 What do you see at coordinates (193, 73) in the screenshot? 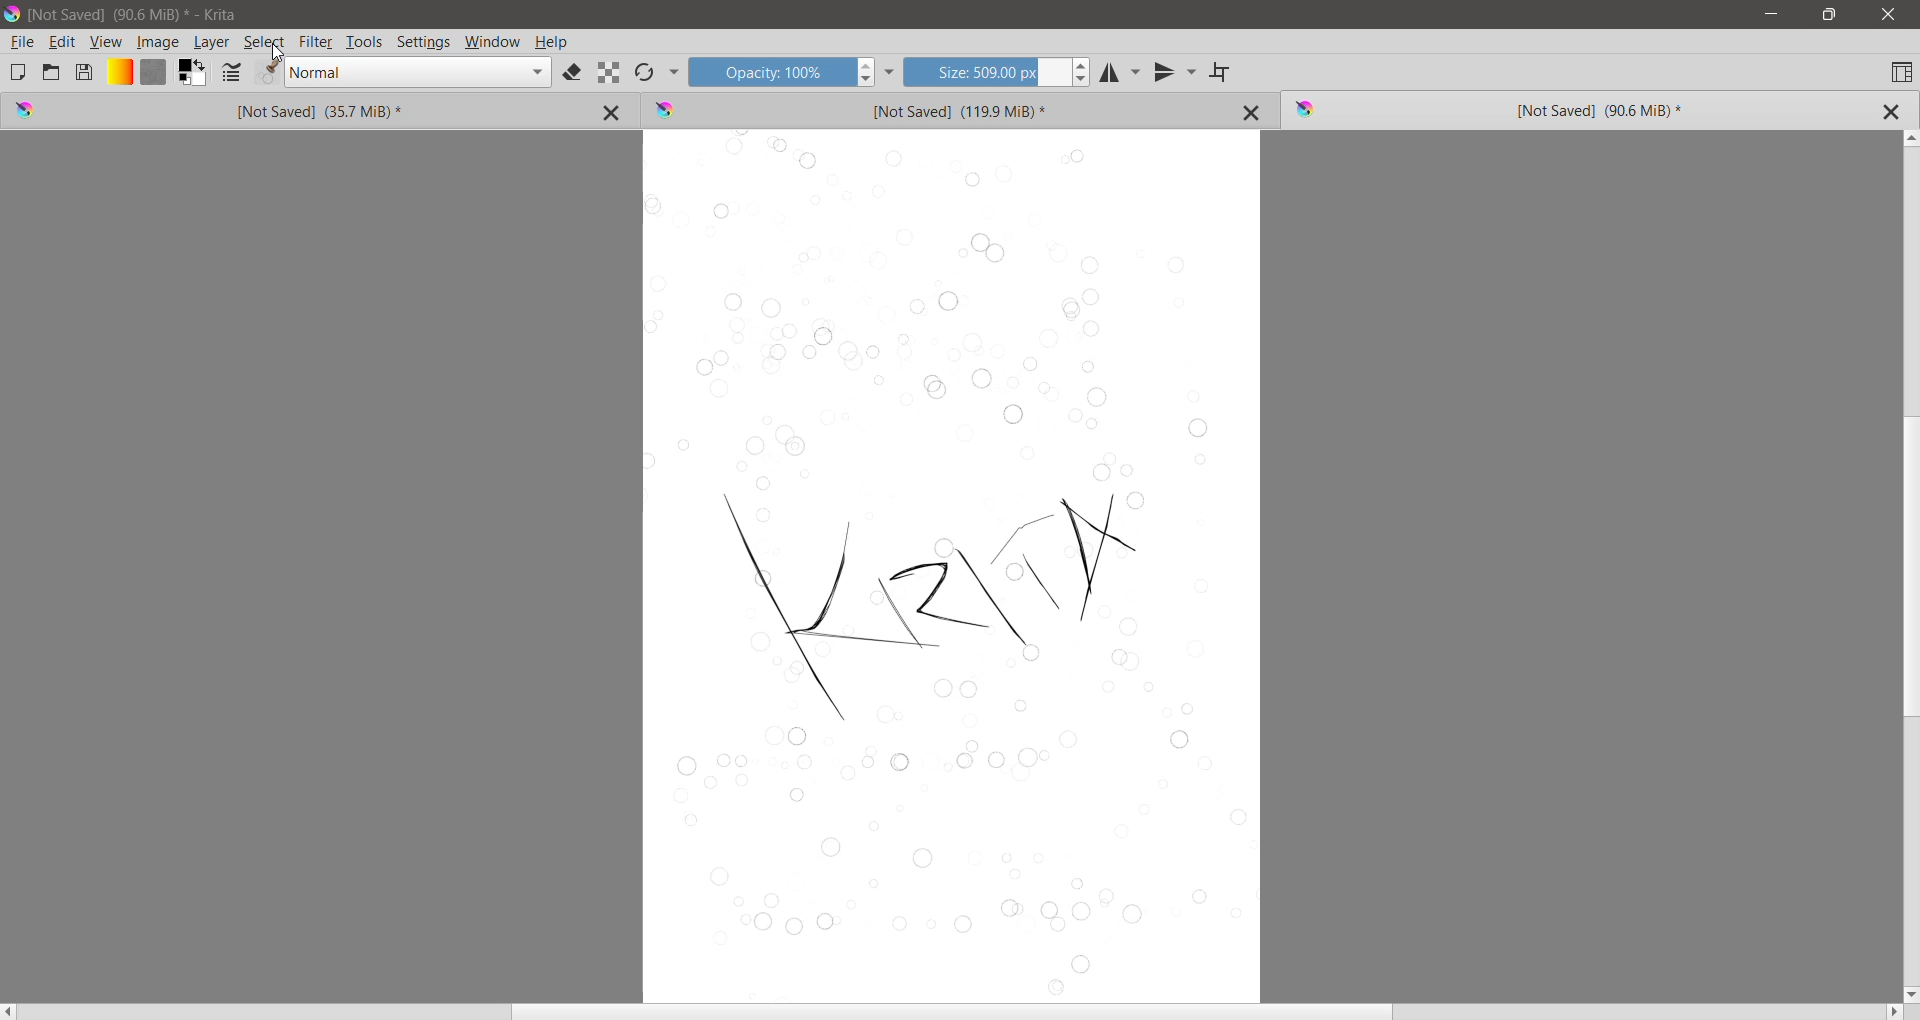
I see `Foreground and Background Color Selector` at bounding box center [193, 73].